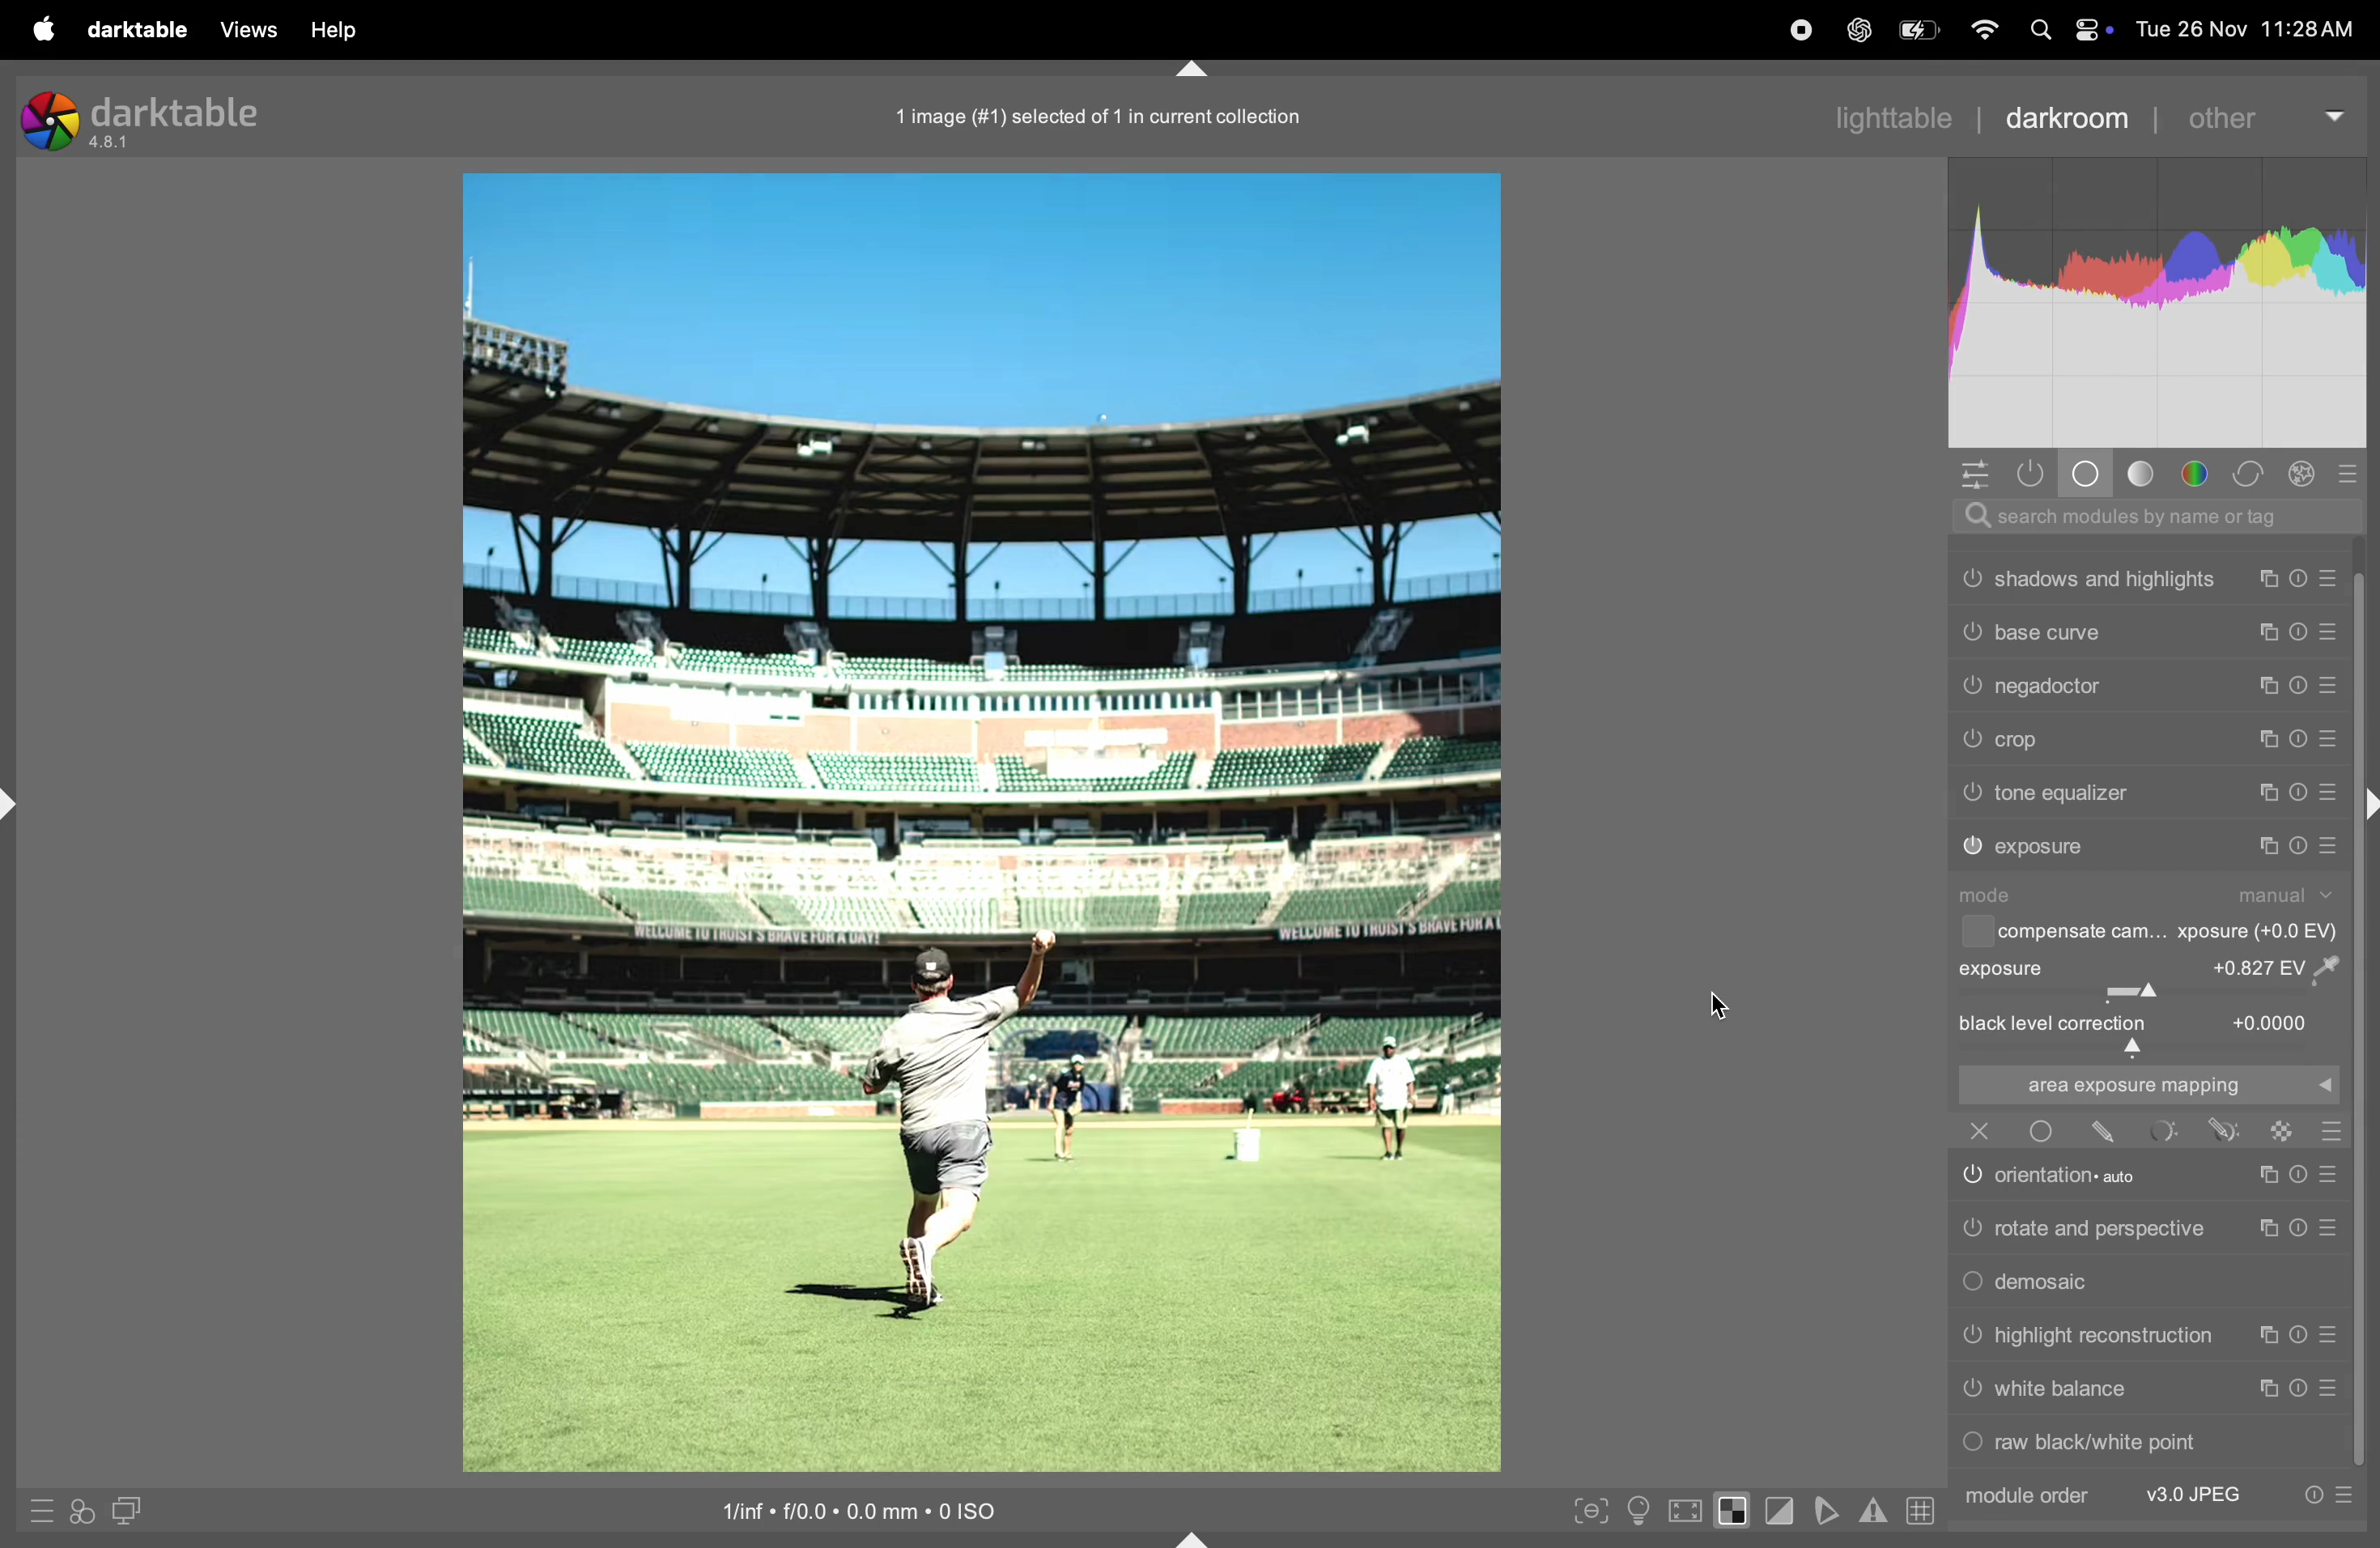 The image size is (2380, 1548). What do you see at coordinates (2284, 966) in the screenshot?
I see `Value` at bounding box center [2284, 966].